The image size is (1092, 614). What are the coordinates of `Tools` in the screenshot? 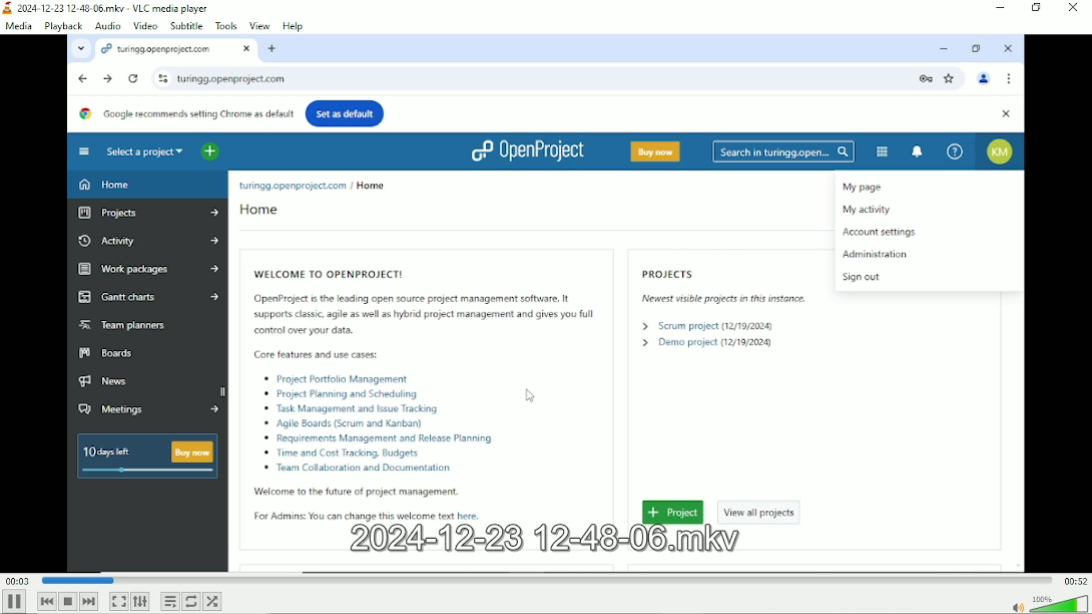 It's located at (227, 25).